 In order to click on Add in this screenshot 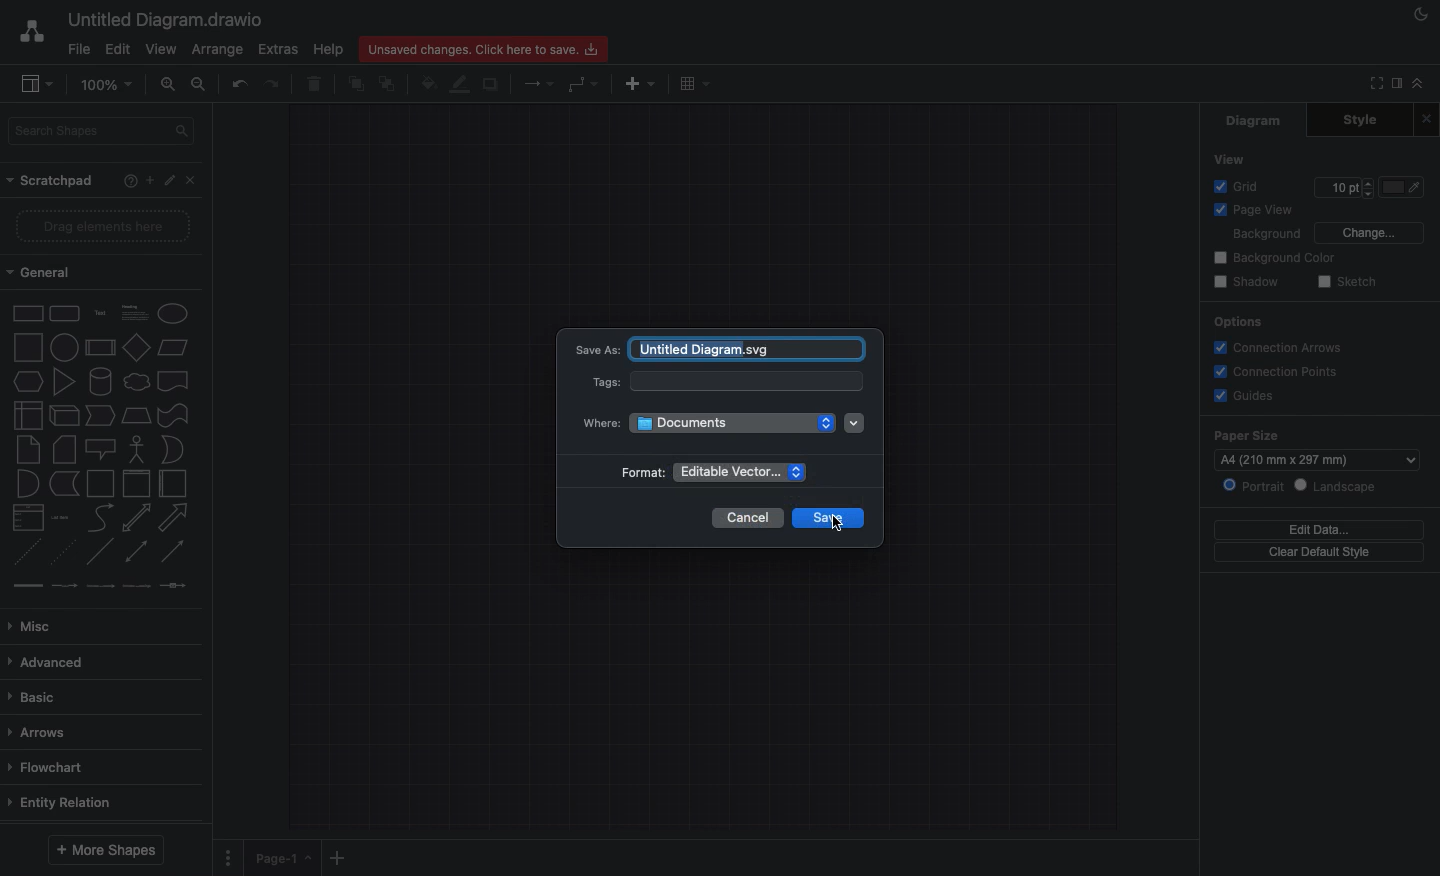, I will do `click(146, 181)`.